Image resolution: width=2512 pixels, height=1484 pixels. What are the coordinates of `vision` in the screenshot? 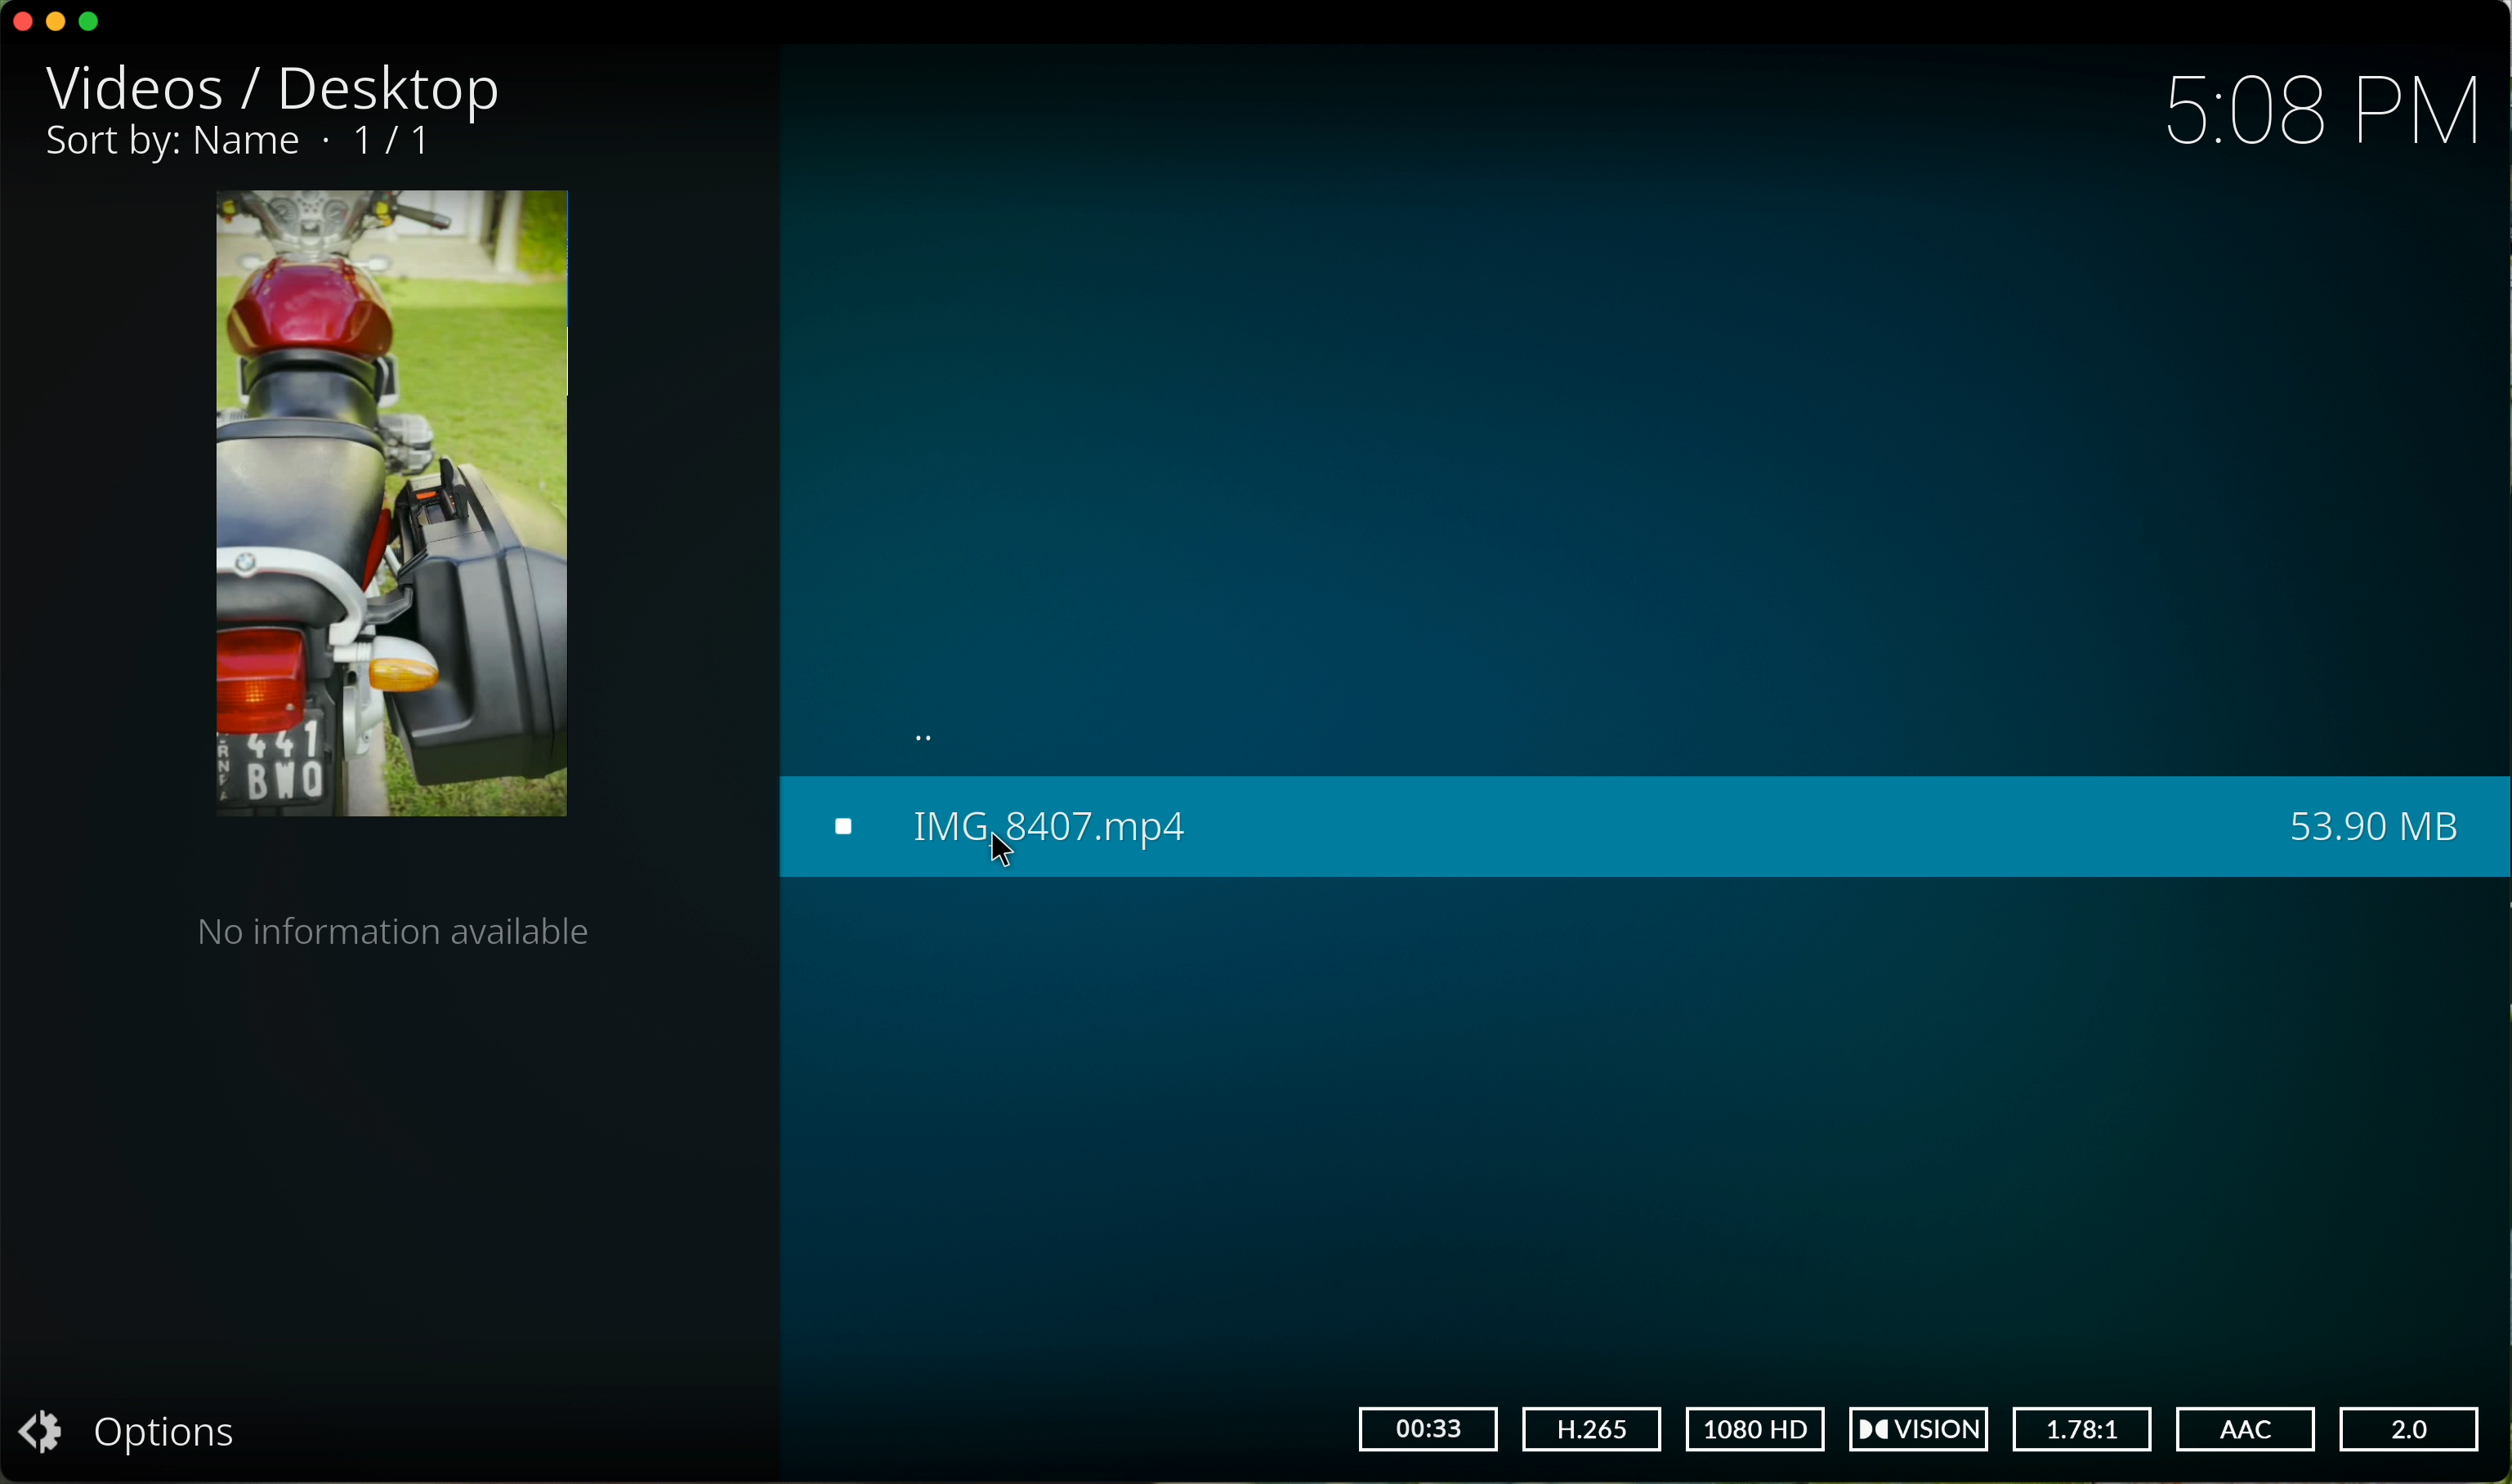 It's located at (1926, 1429).